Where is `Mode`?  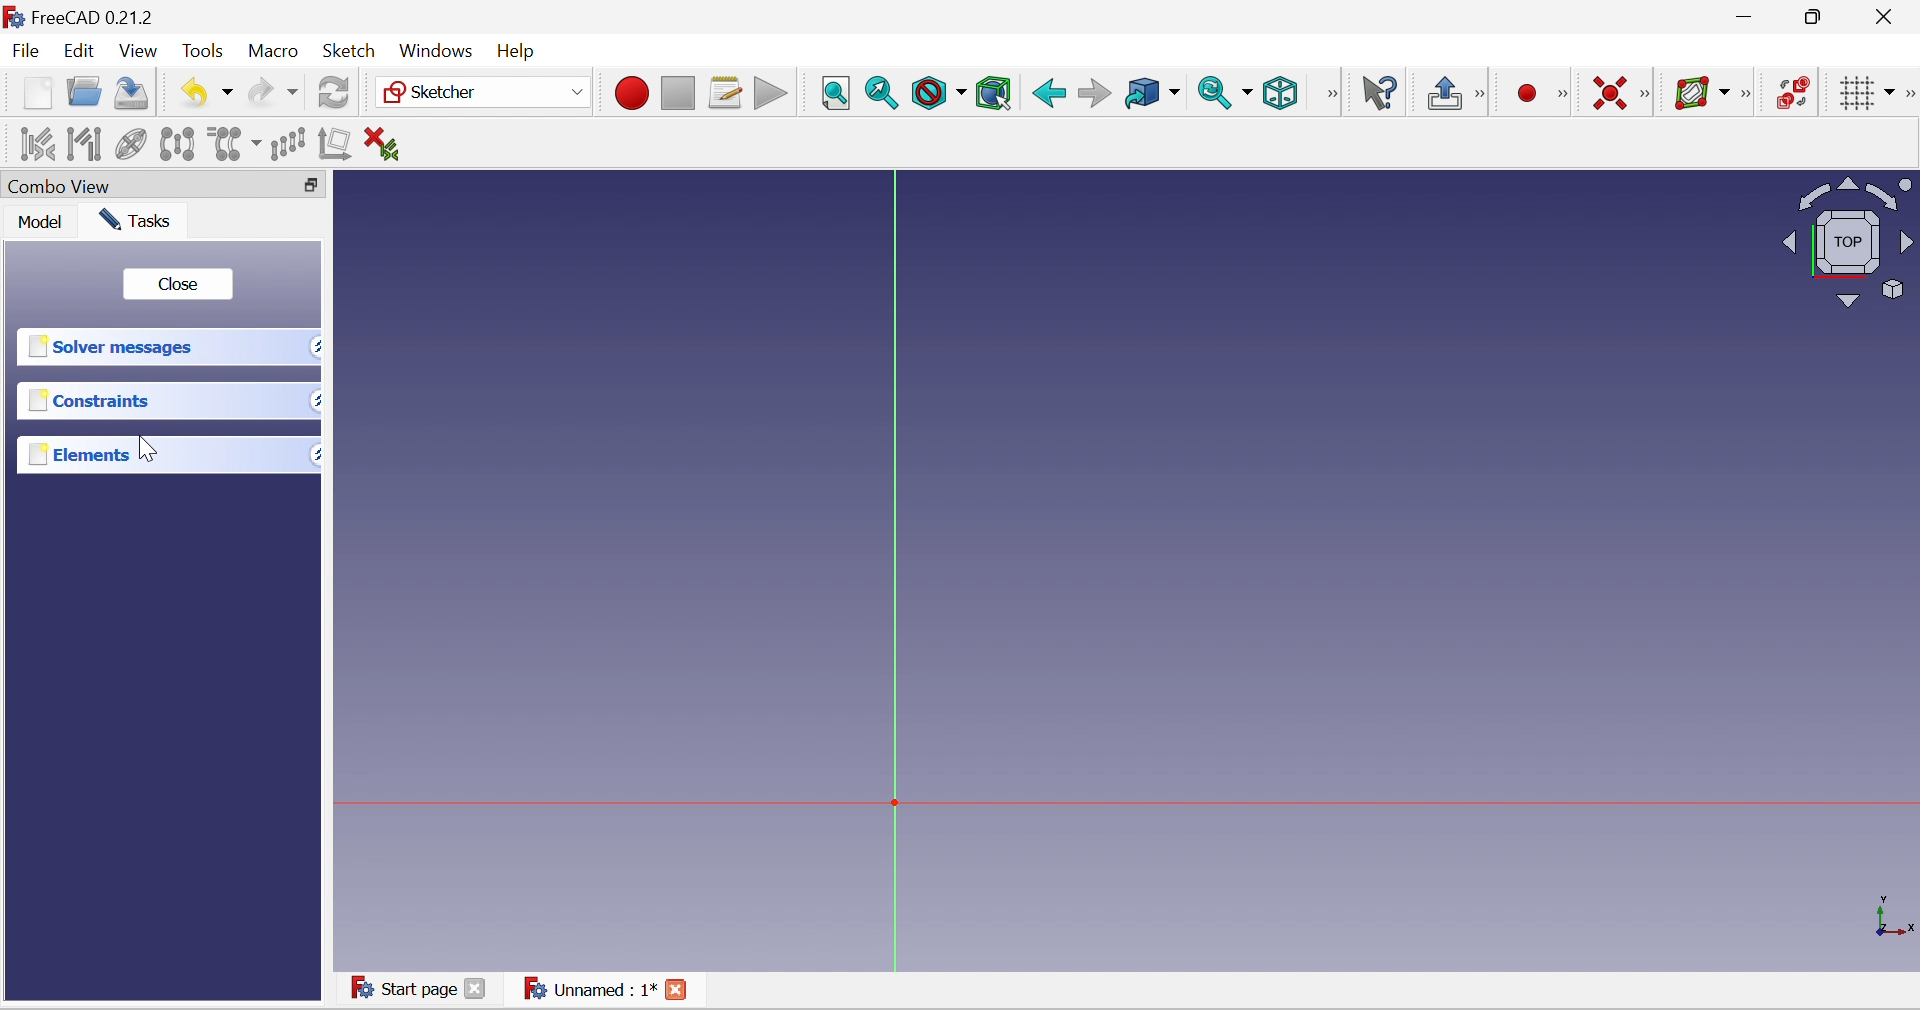 Mode is located at coordinates (39, 222).